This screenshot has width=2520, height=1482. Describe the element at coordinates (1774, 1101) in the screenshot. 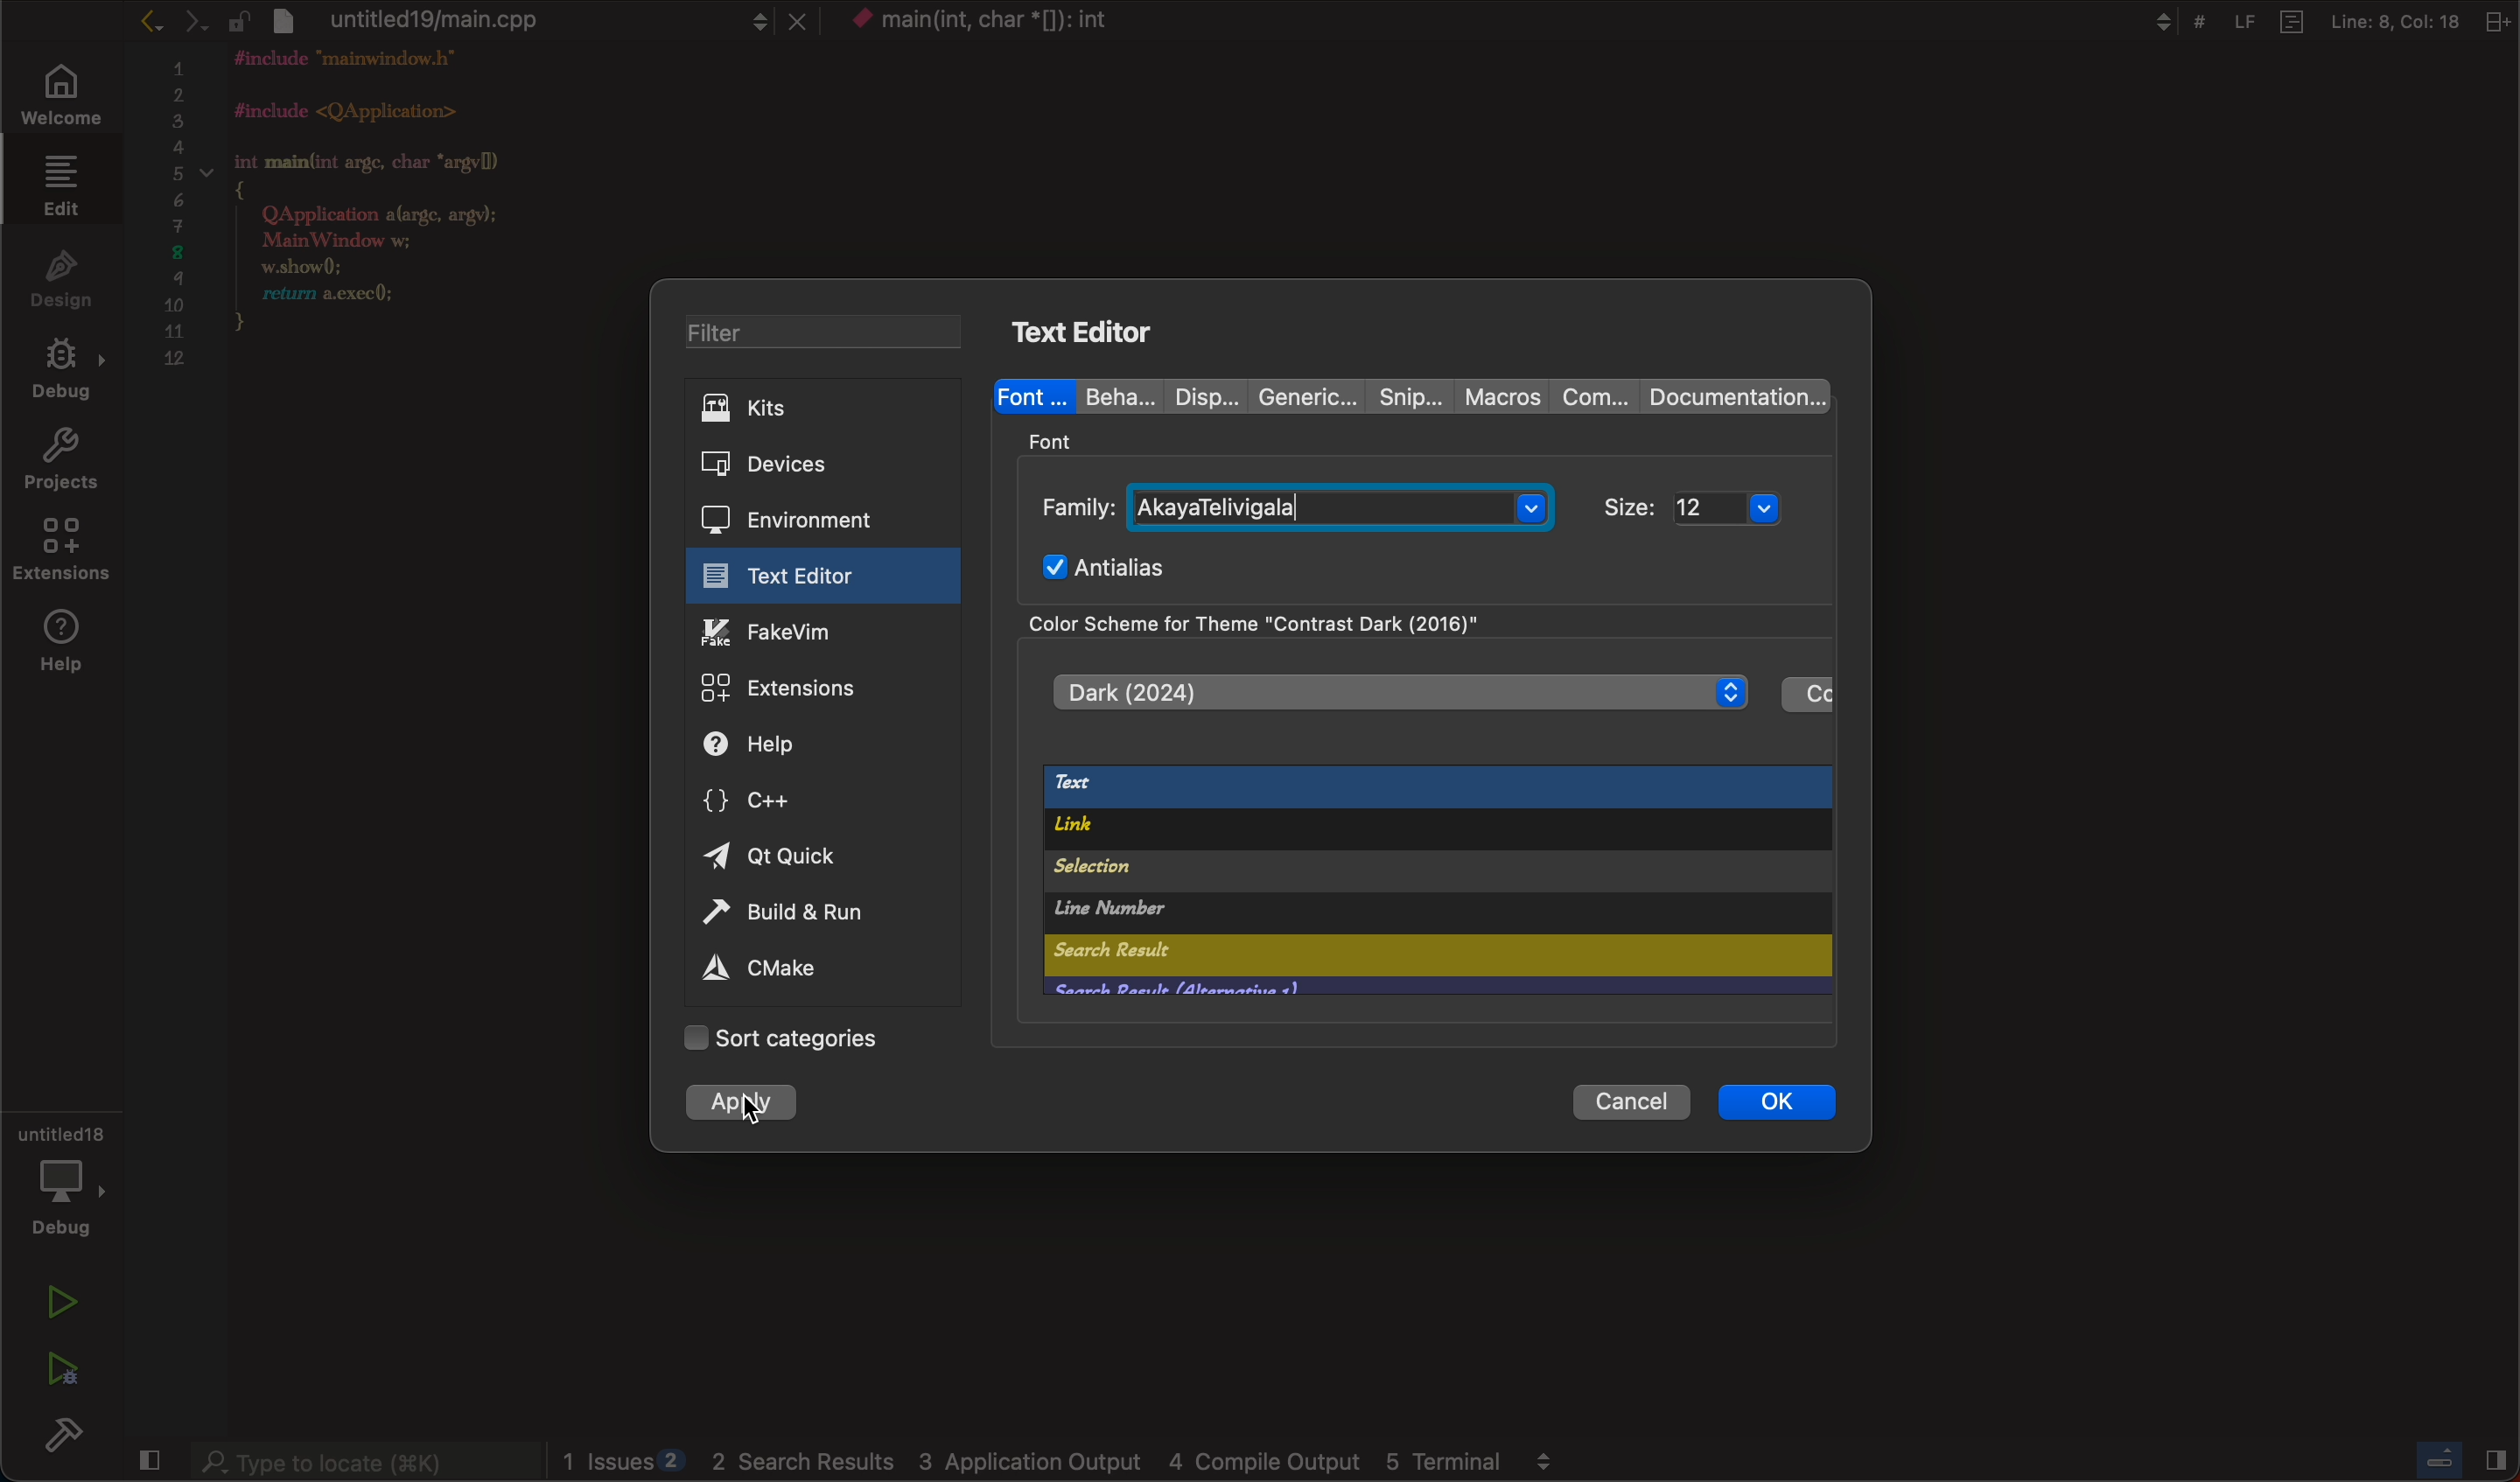

I see `ok` at that location.